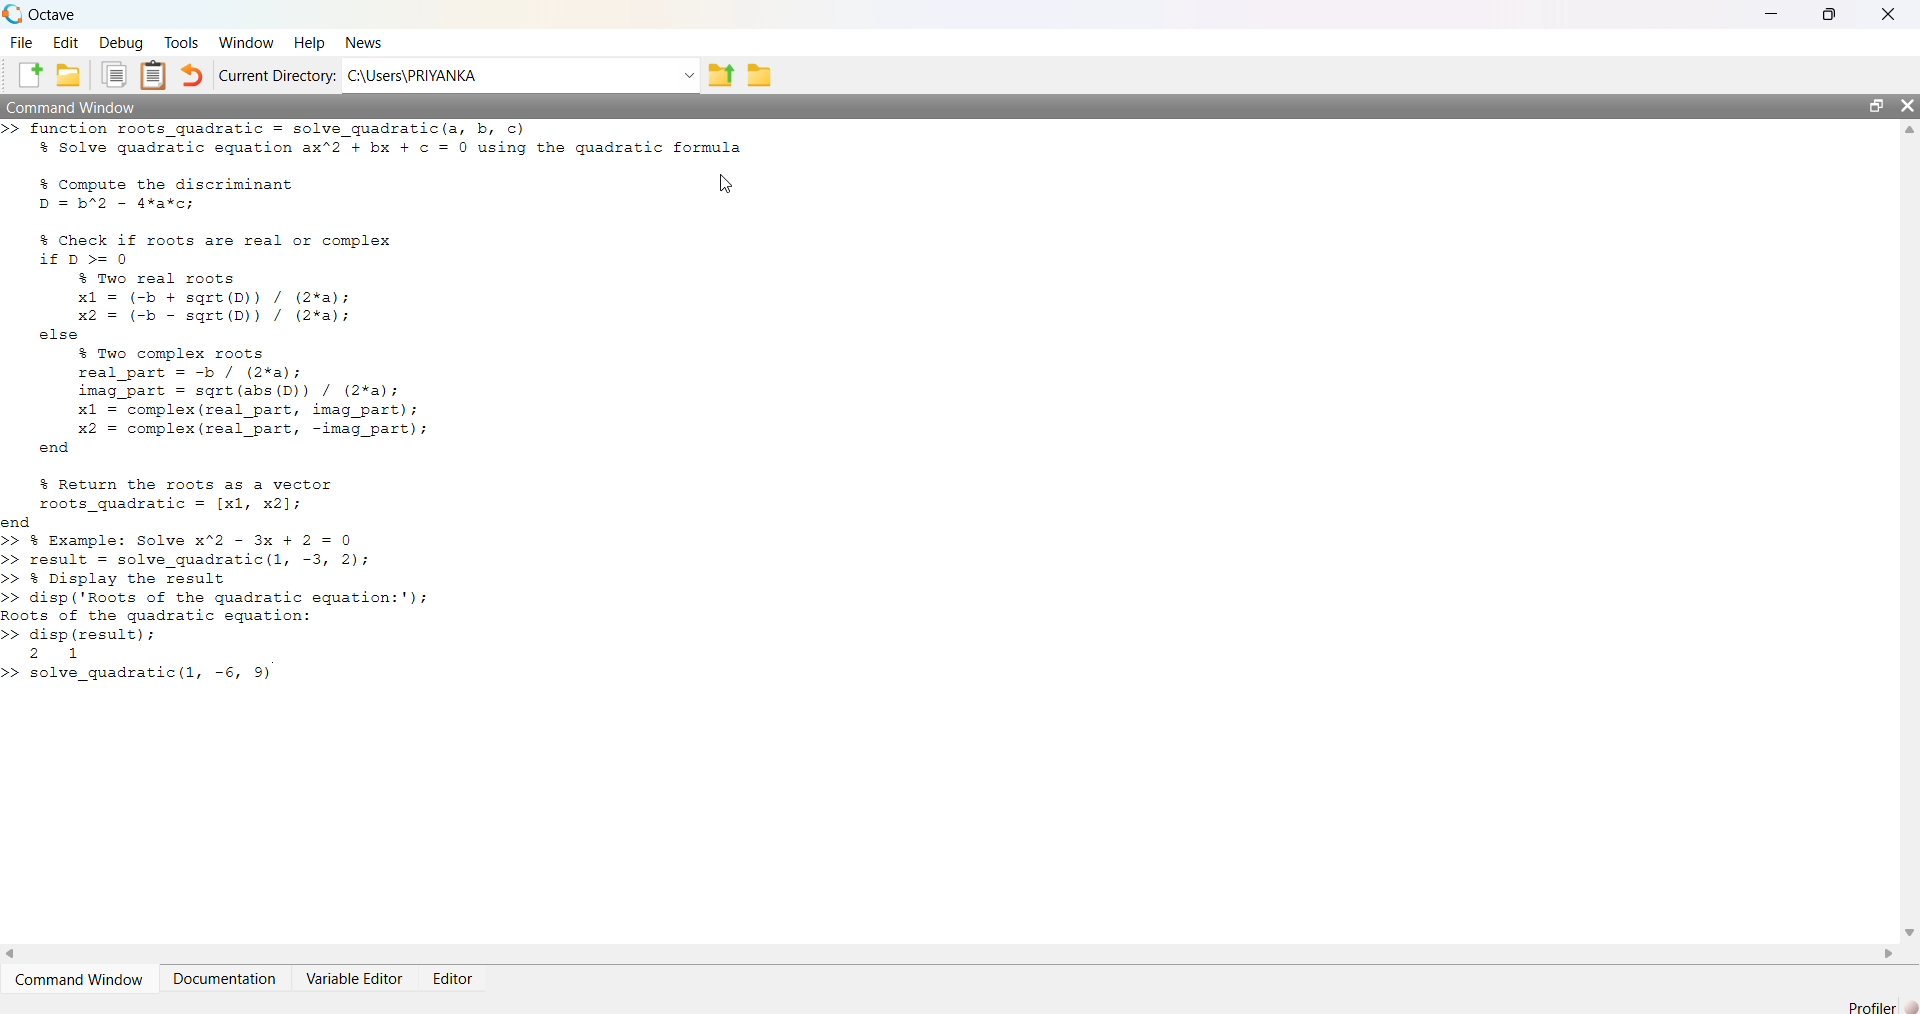 The image size is (1920, 1014). I want to click on Profiler, so click(1882, 1006).